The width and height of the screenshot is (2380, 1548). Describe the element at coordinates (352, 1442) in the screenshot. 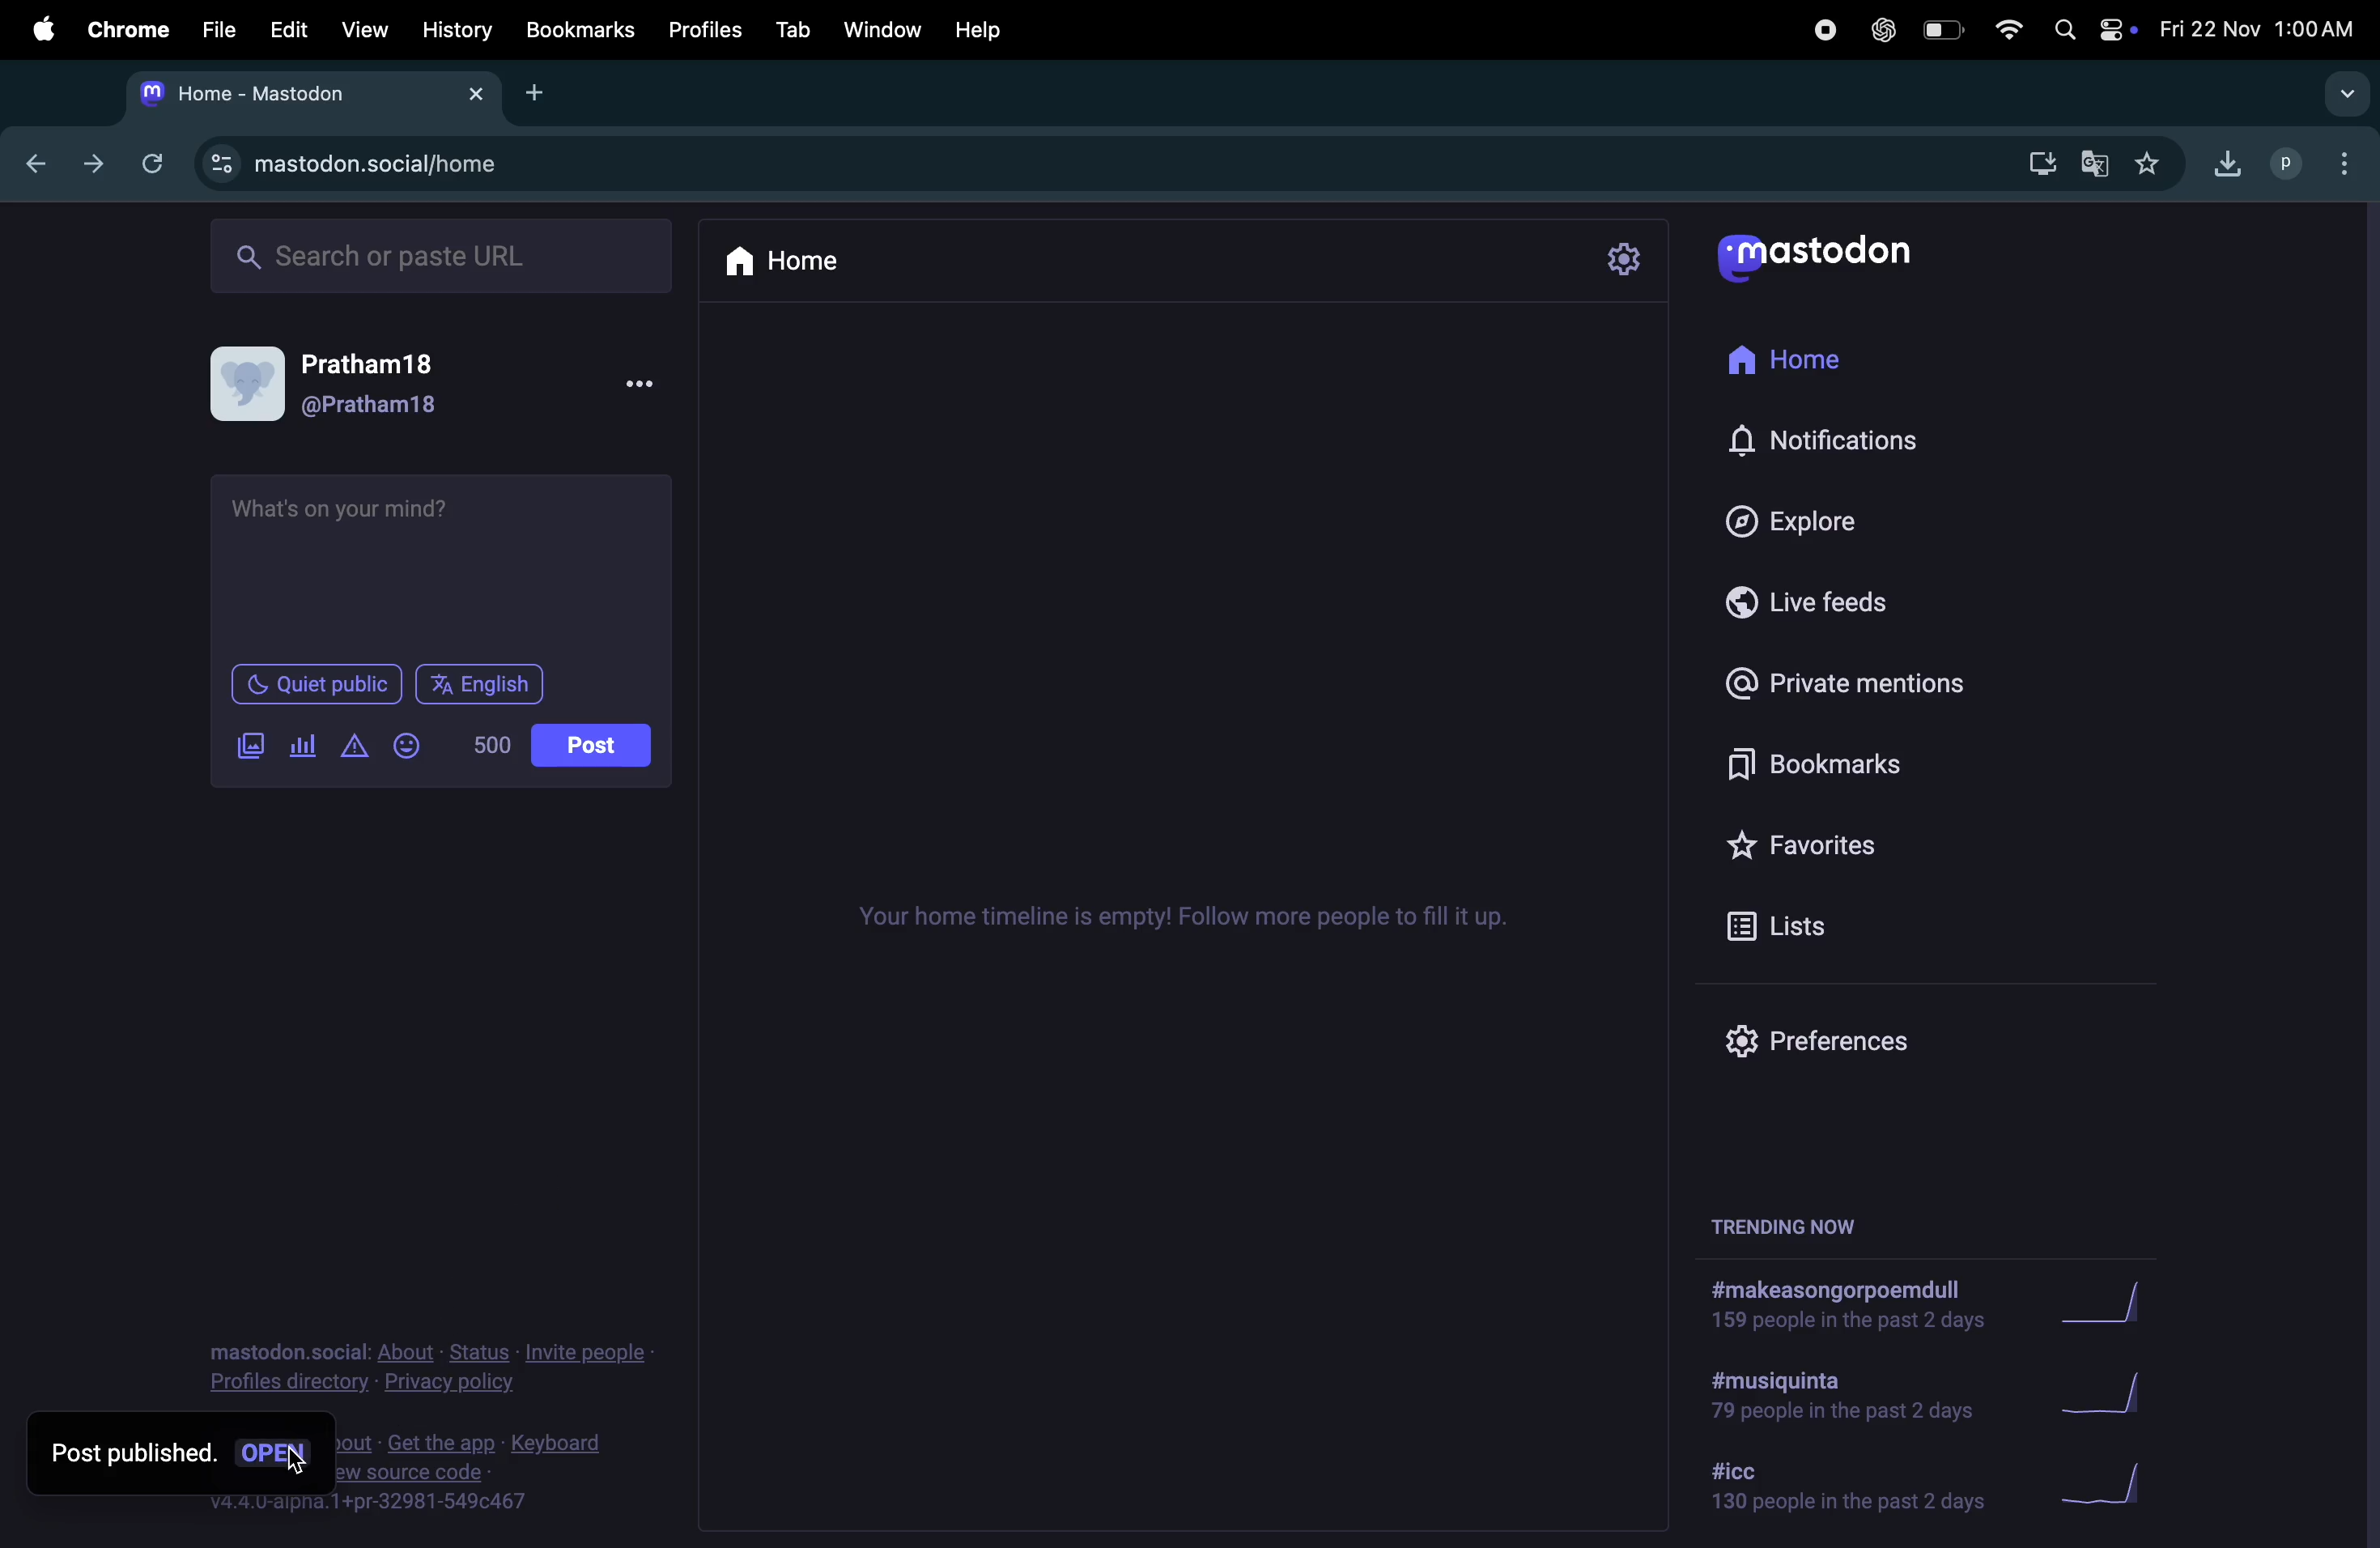

I see `about` at that location.